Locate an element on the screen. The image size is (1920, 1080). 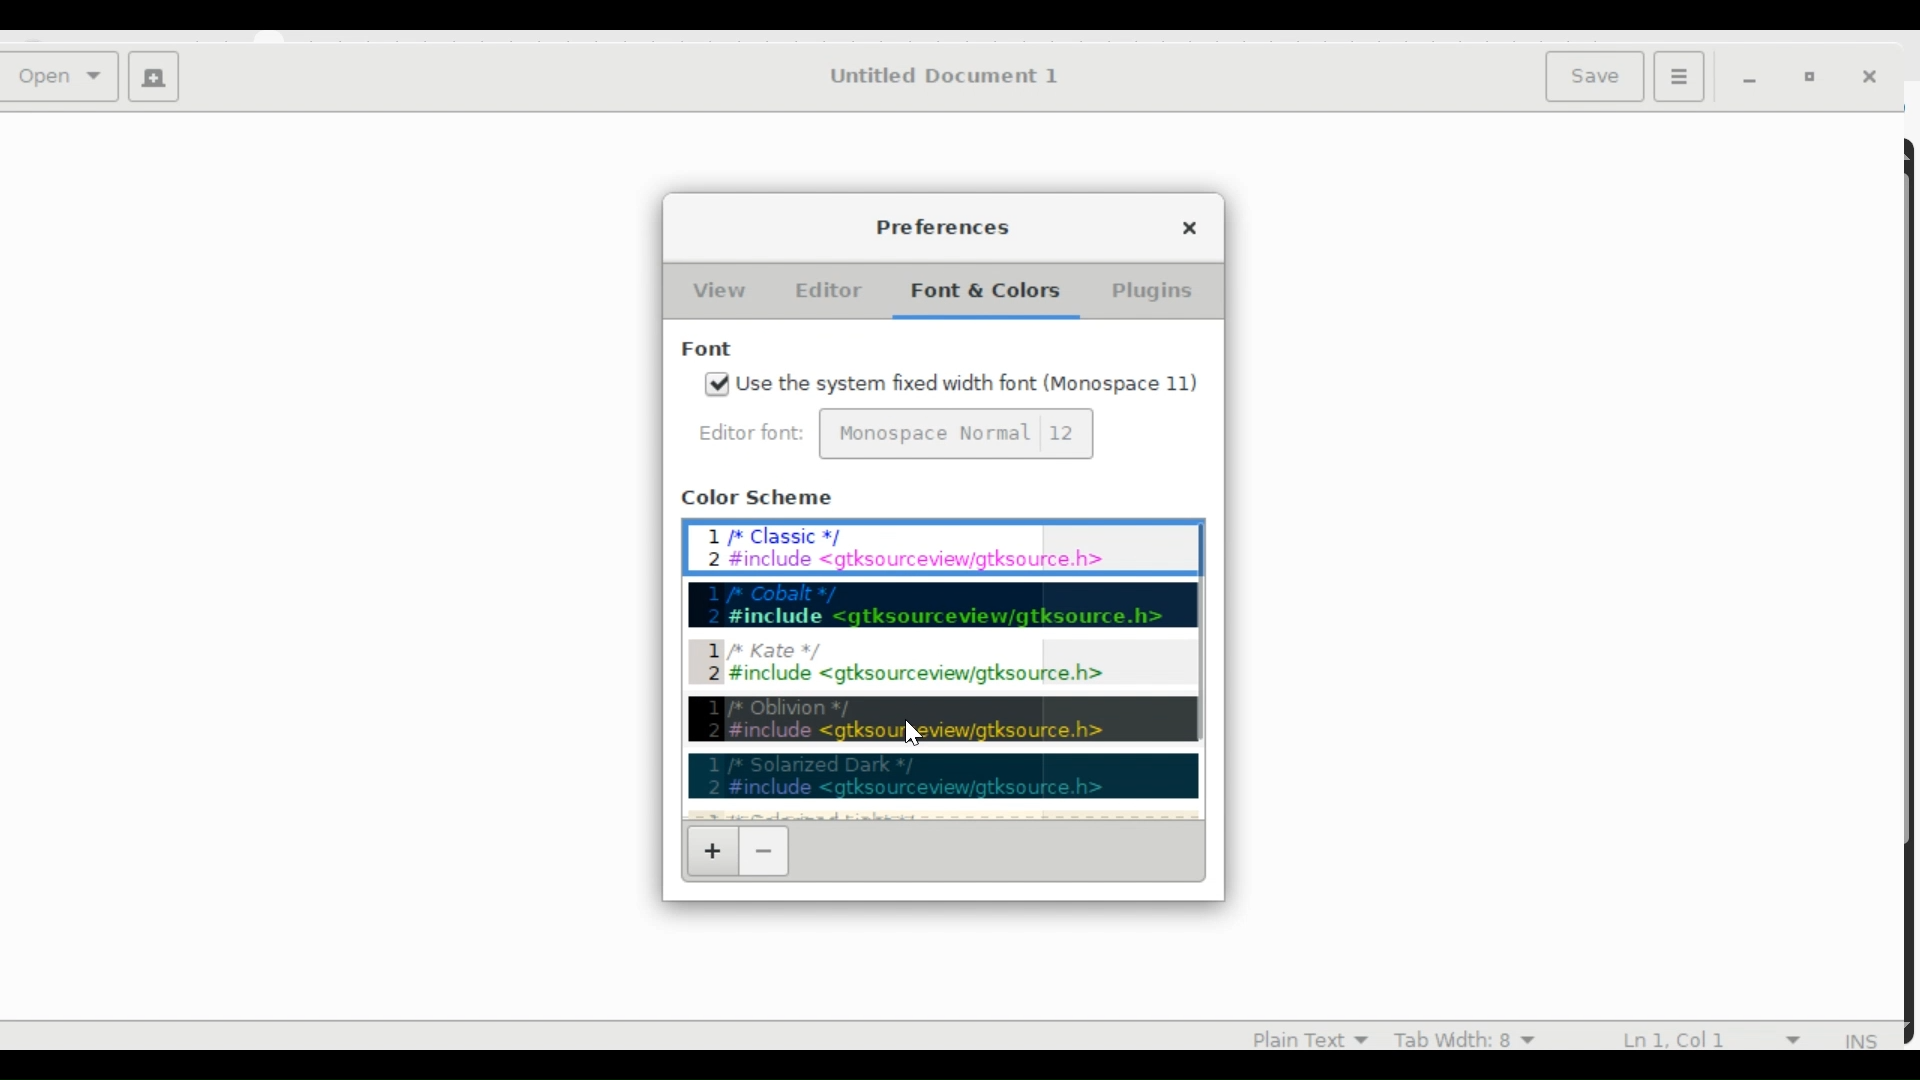
Tab Width is located at coordinates (1463, 1037).